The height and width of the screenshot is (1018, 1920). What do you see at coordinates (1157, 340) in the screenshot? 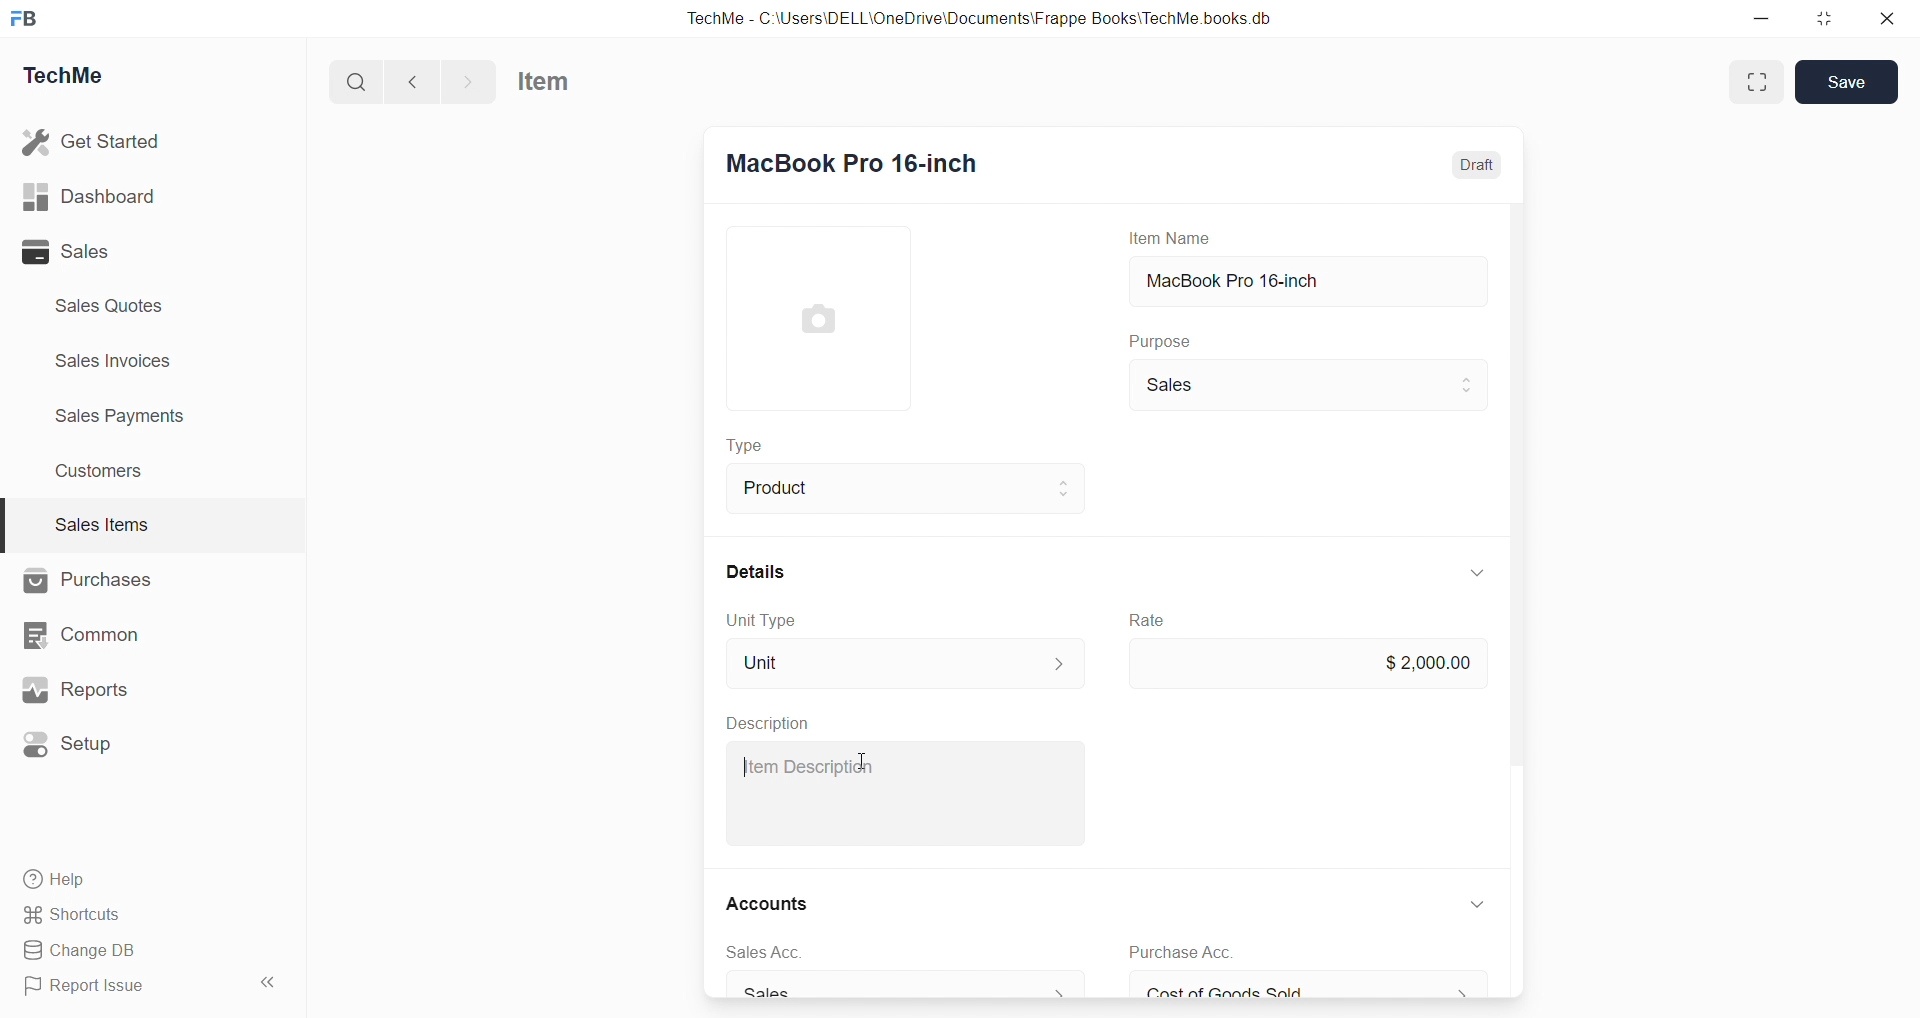
I see `Purpose` at bounding box center [1157, 340].